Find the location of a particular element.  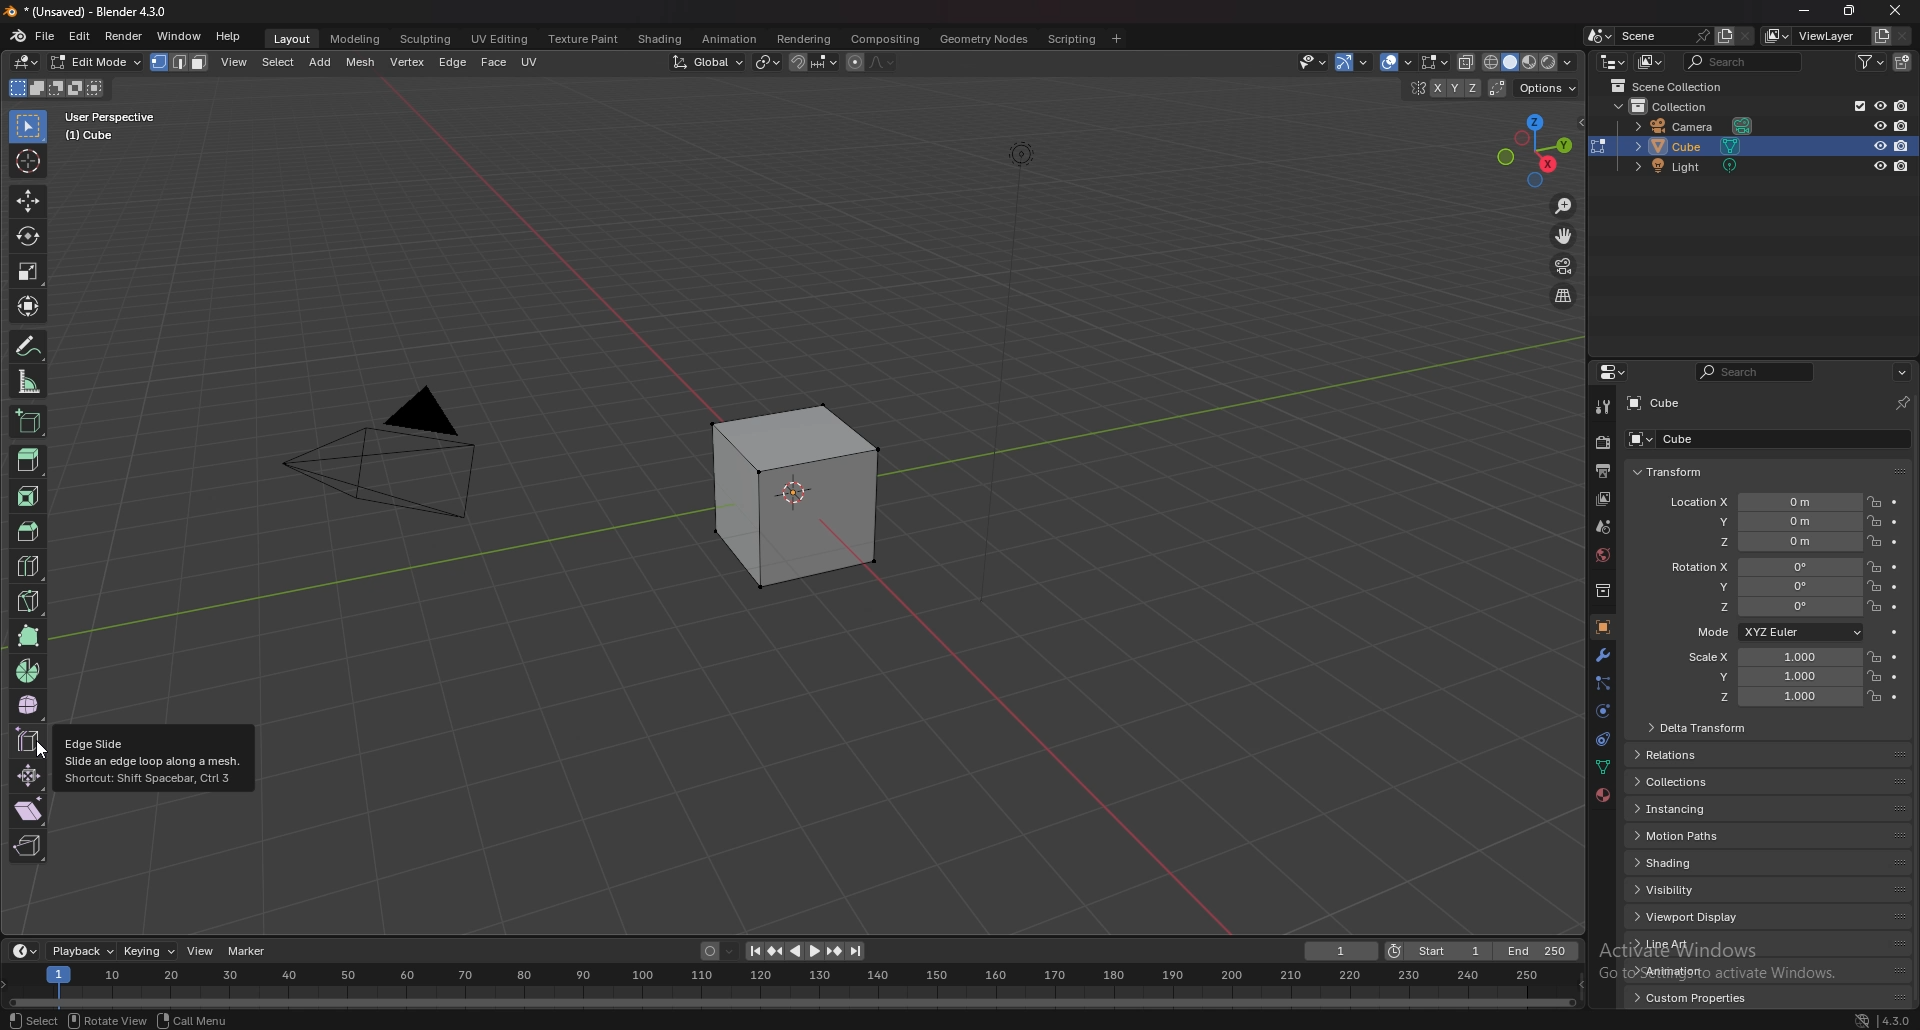

CURSOR is located at coordinates (43, 752).